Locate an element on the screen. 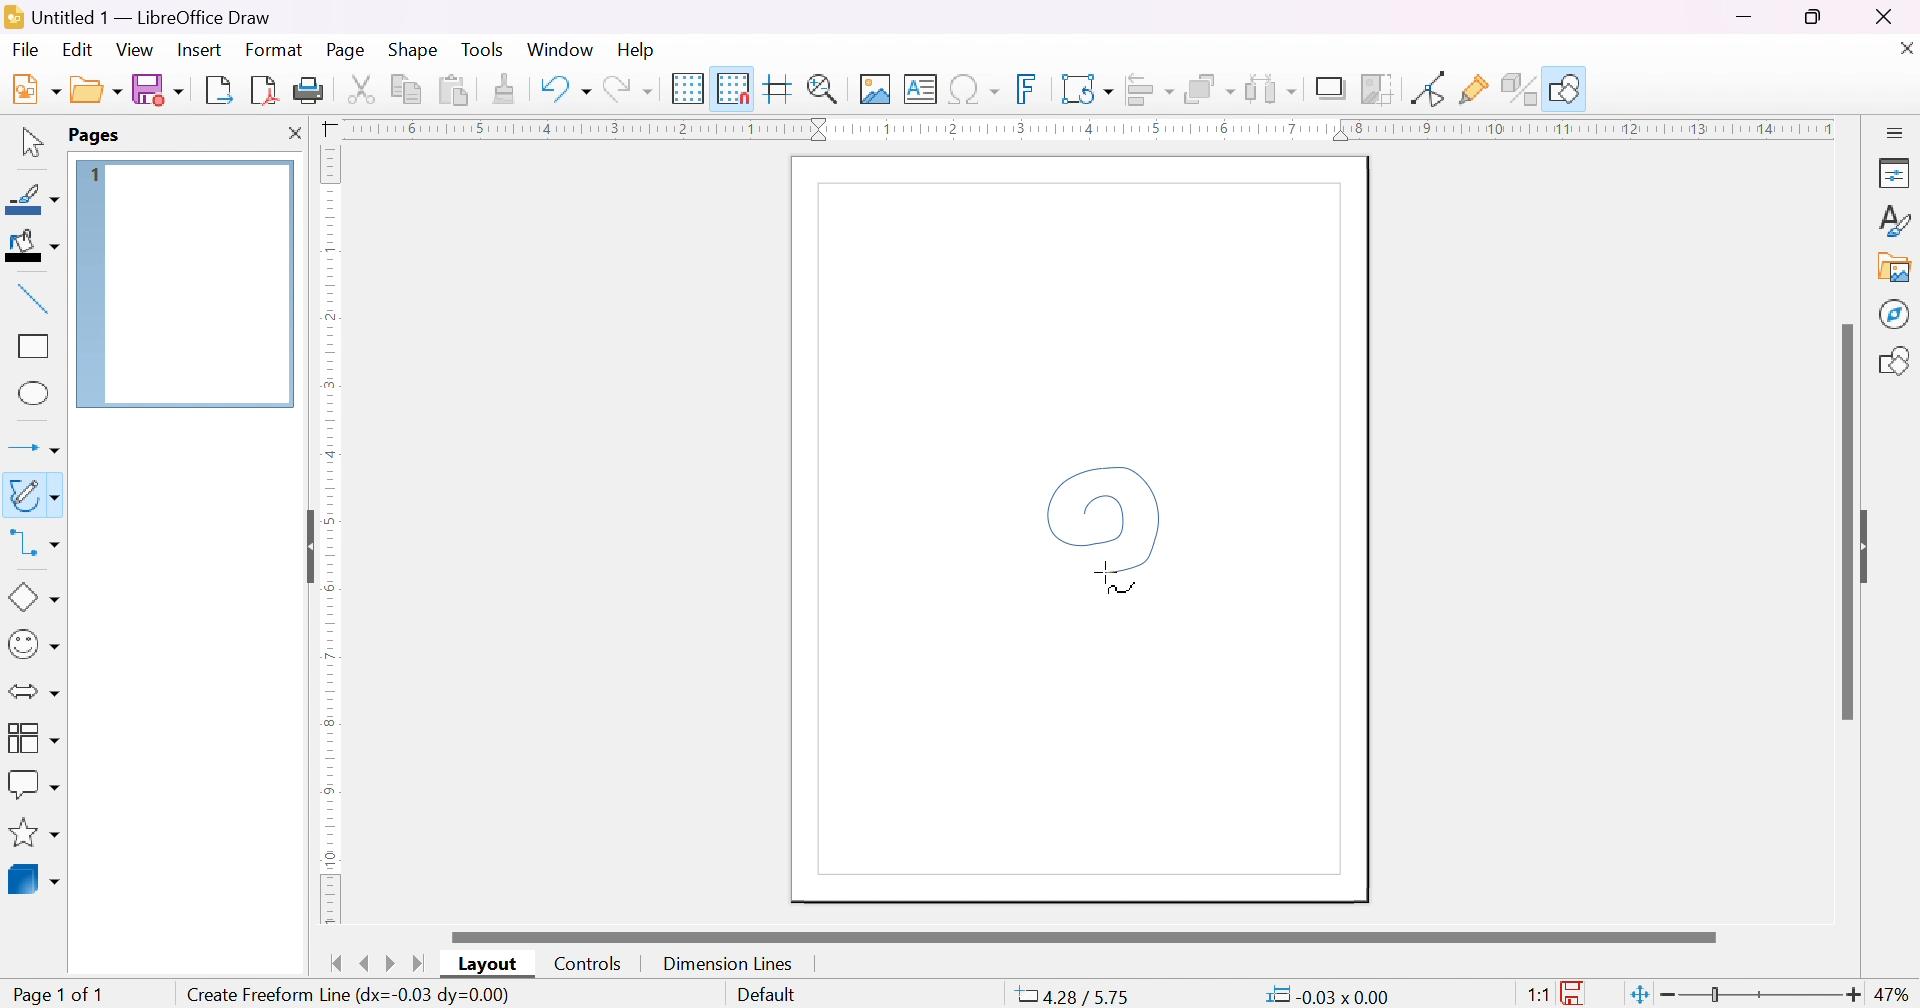 This screenshot has height=1008, width=1920. ruler is located at coordinates (1086, 128).